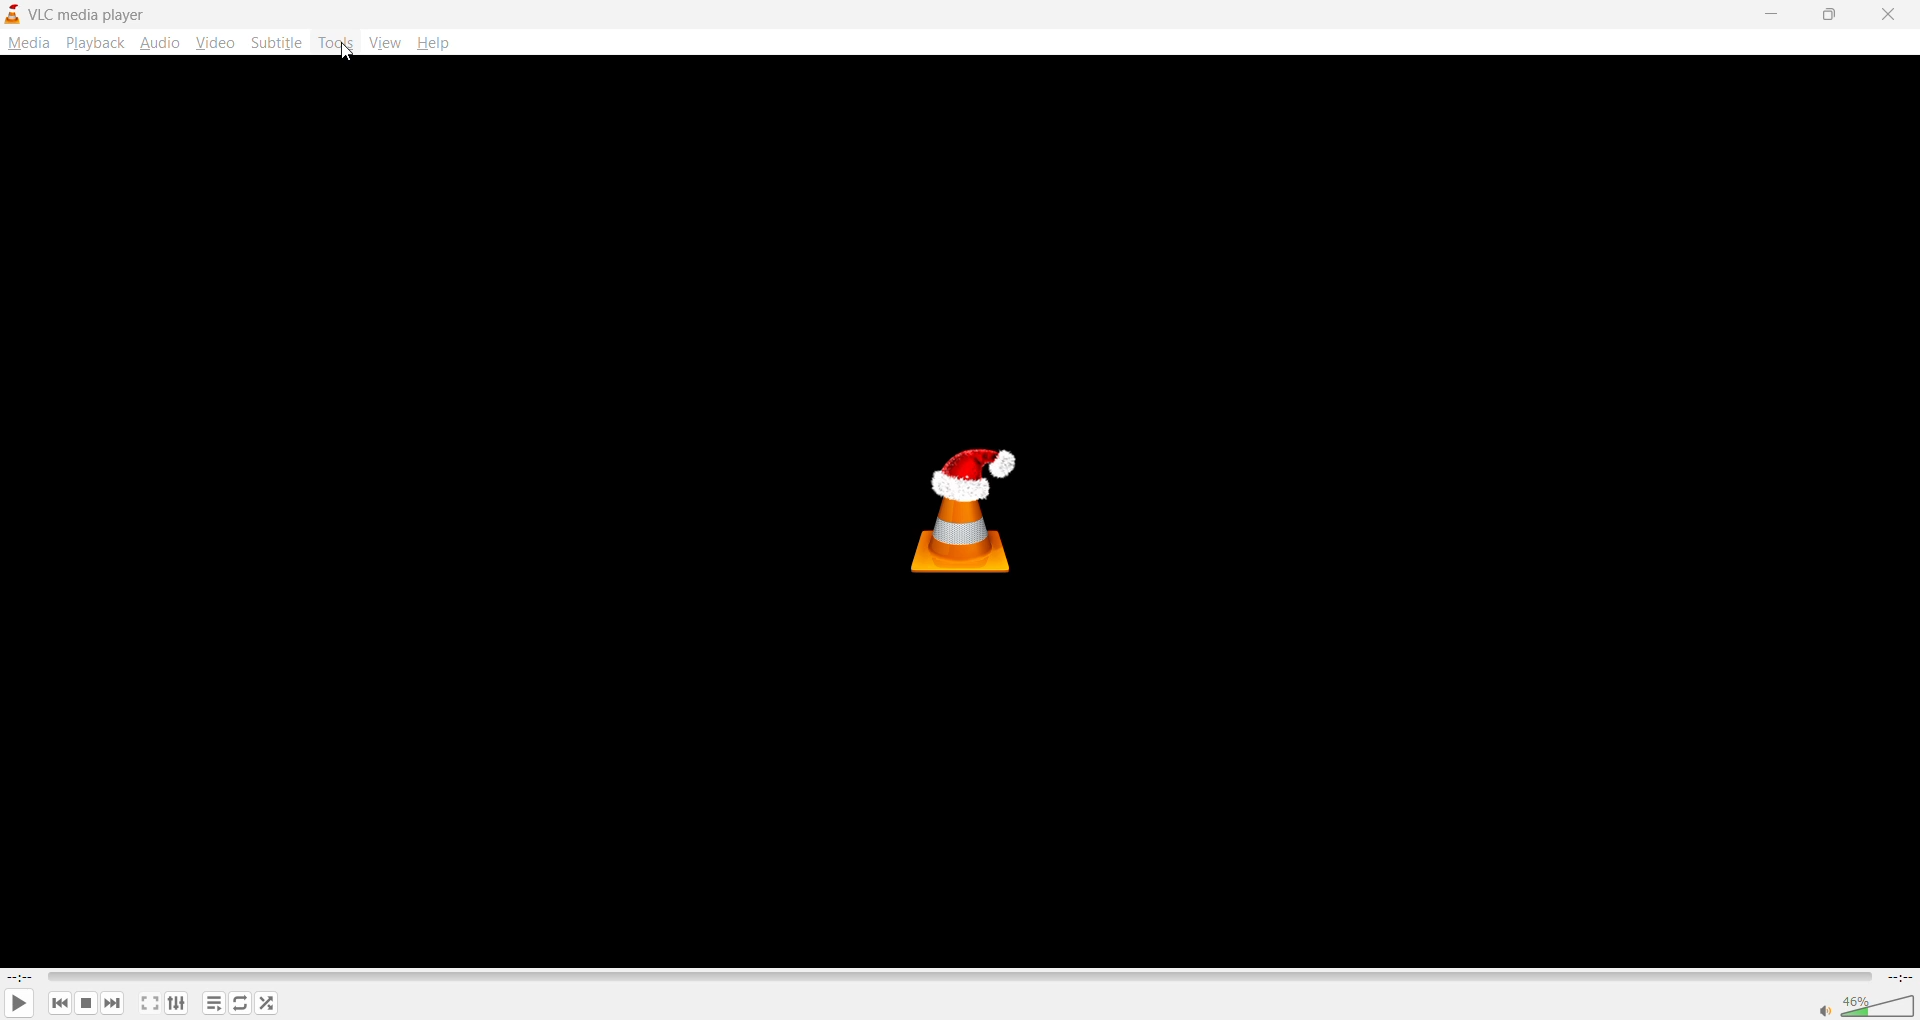 This screenshot has width=1920, height=1020. Describe the element at coordinates (961, 519) in the screenshot. I see `thumbnail` at that location.